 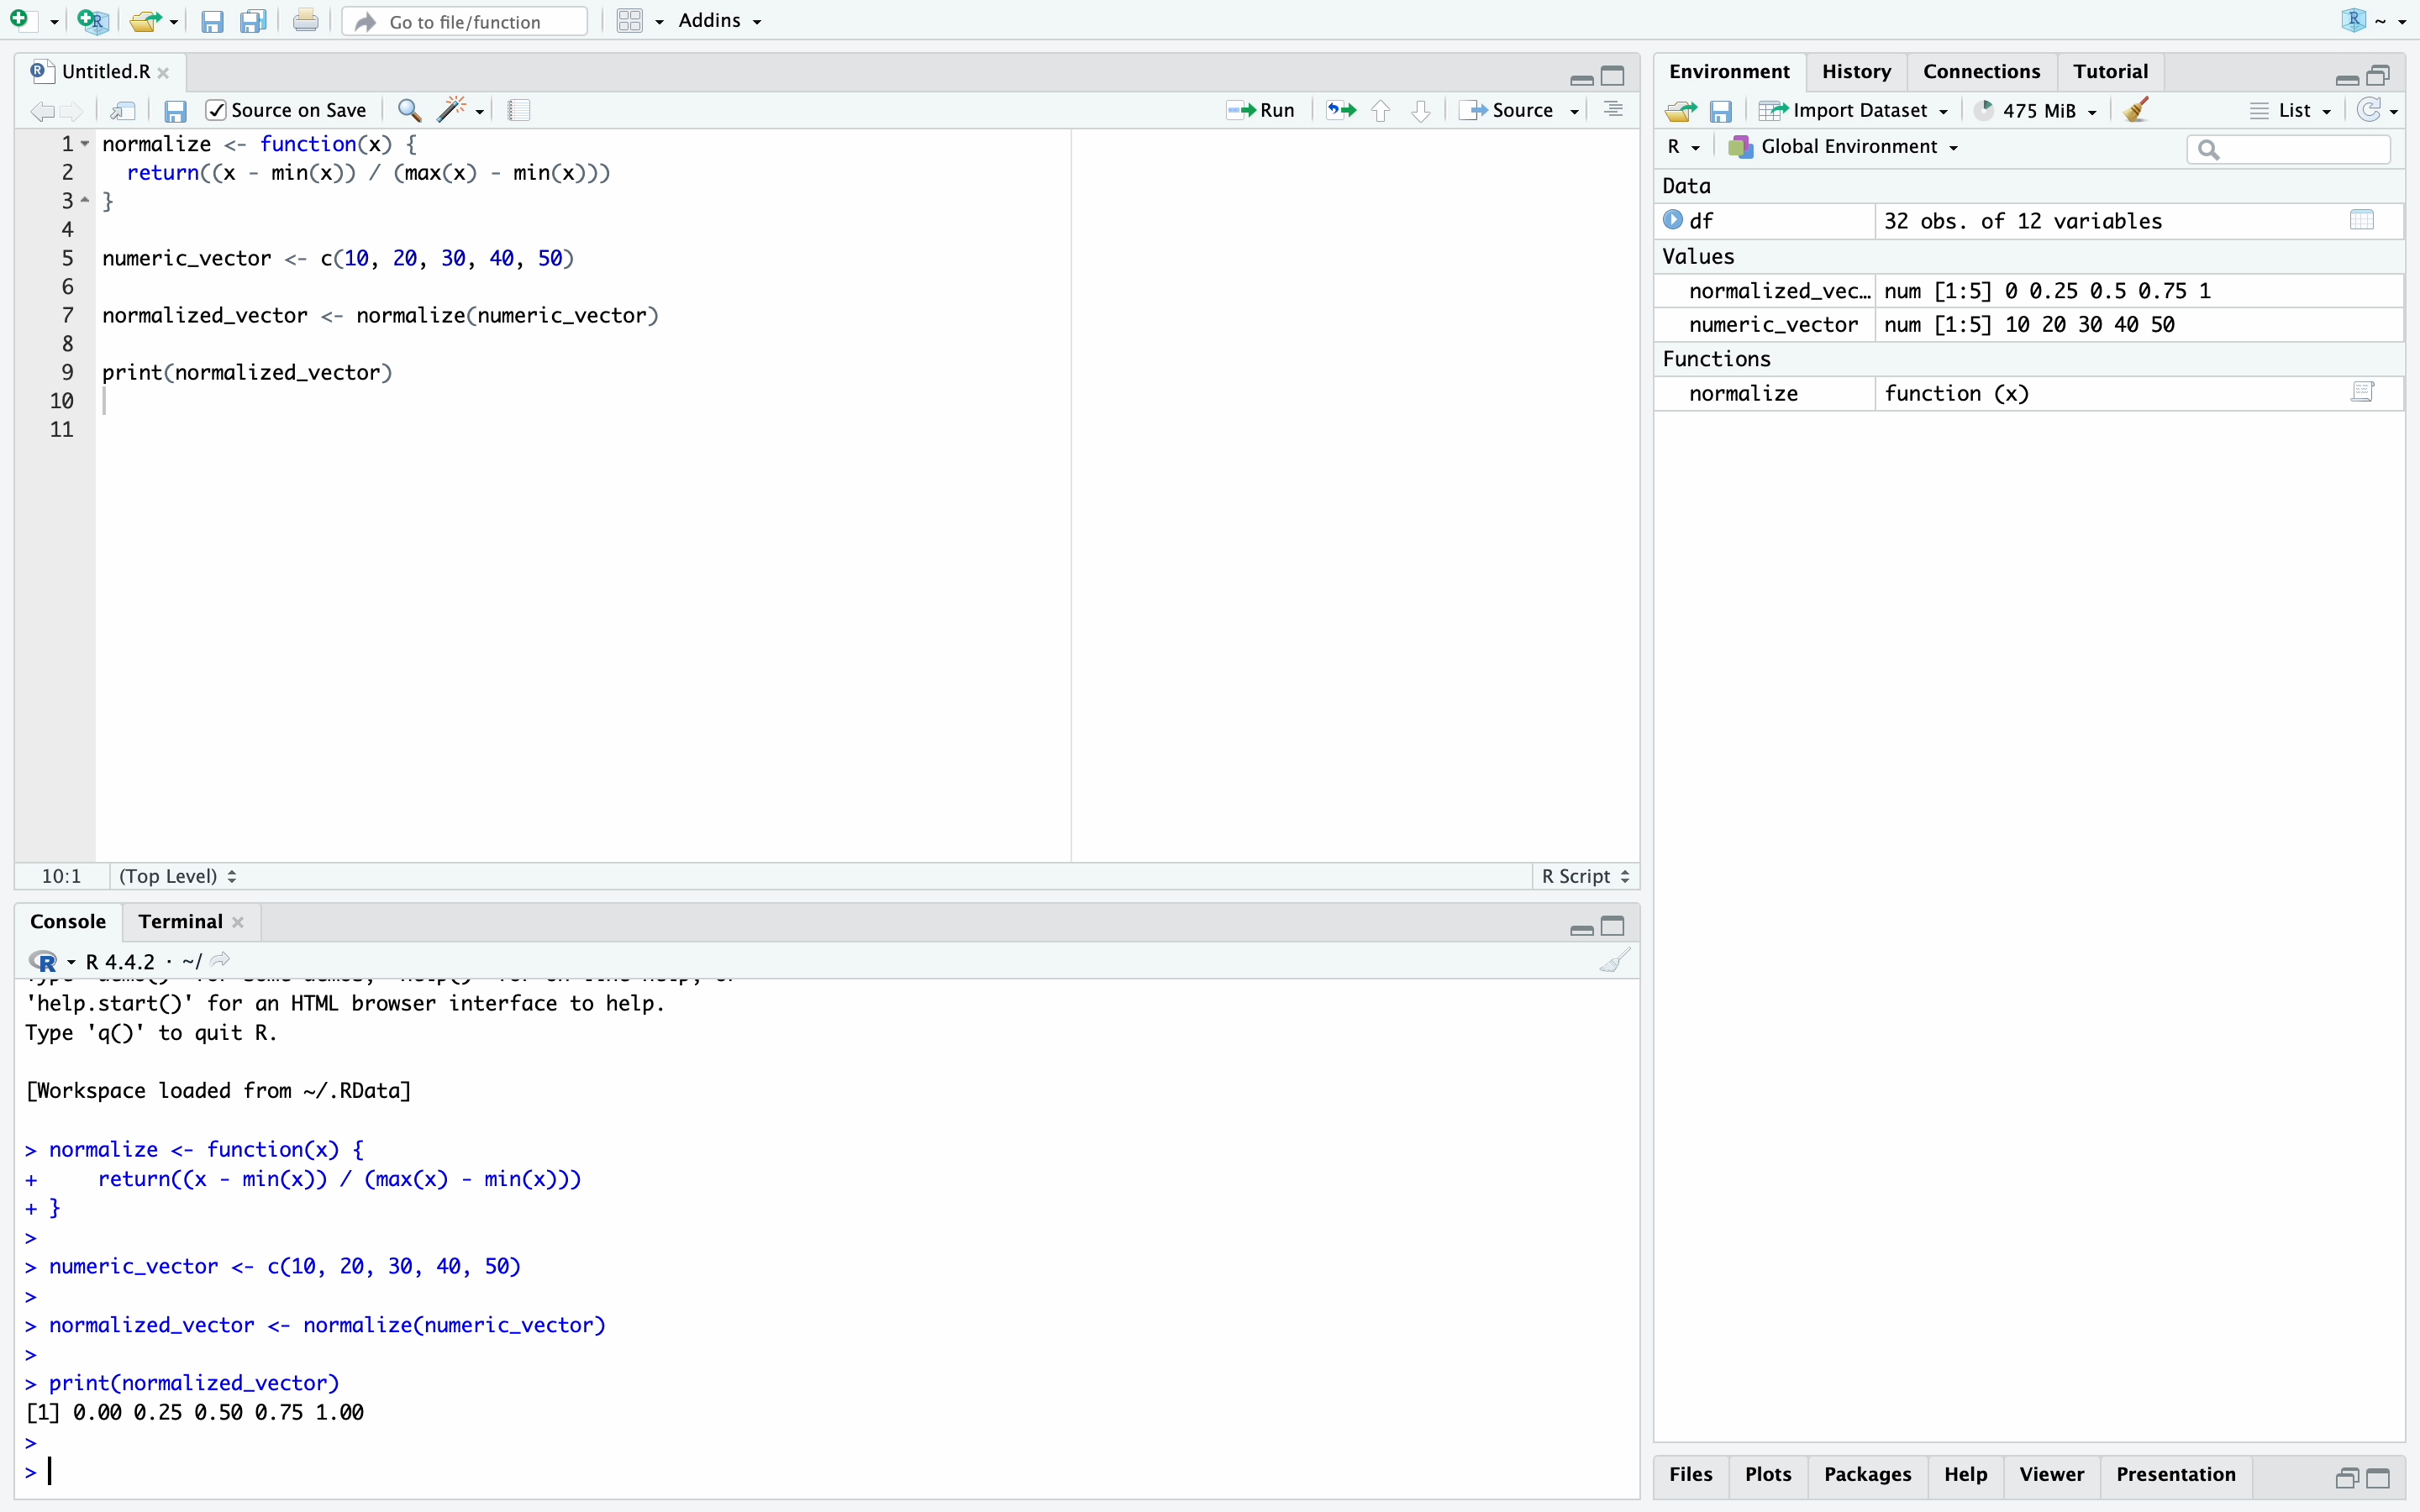 I want to click on Data
O df 32 obs. of 12 variables
Values
normalized_vec.. num [1:5] © 0.25 0.5 0.75 1
numeric_vector num [1:5] 10 20 30 40 50
Functions
normalize function (x), so click(x=1947, y=300).